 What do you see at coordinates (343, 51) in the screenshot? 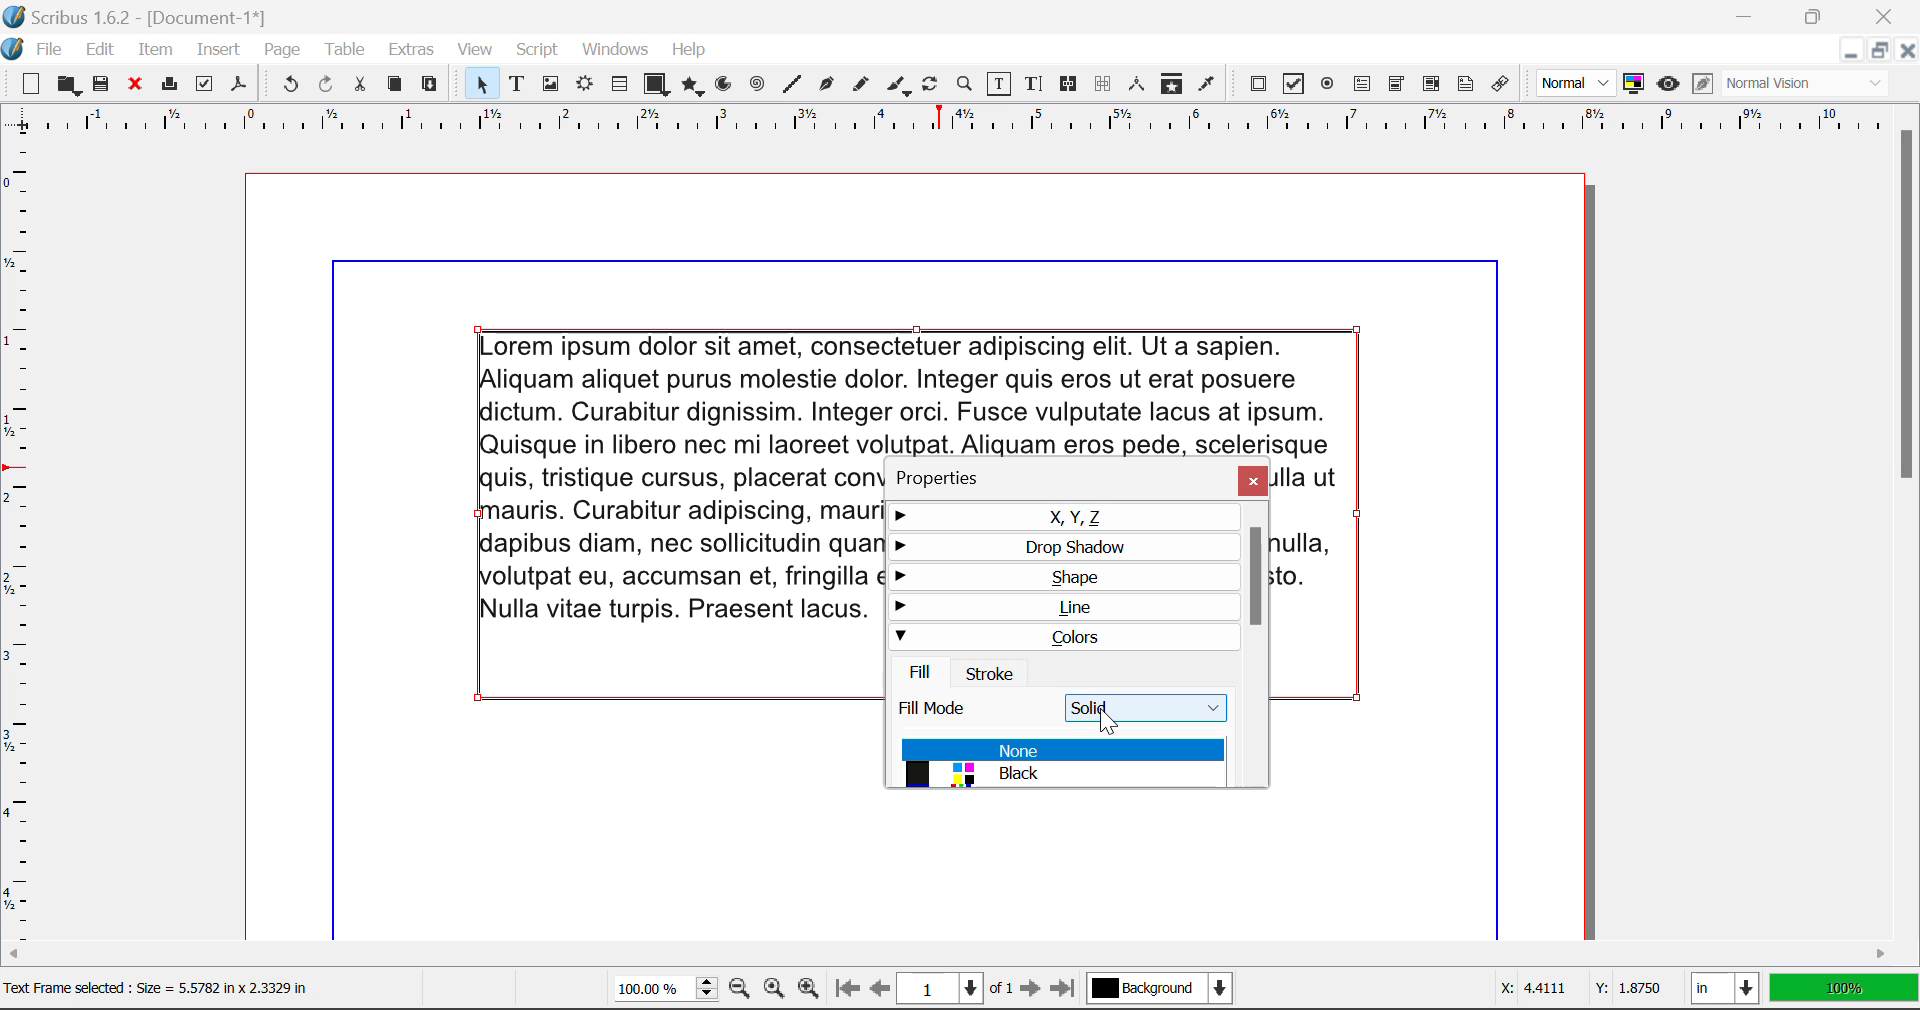
I see `Table` at bounding box center [343, 51].